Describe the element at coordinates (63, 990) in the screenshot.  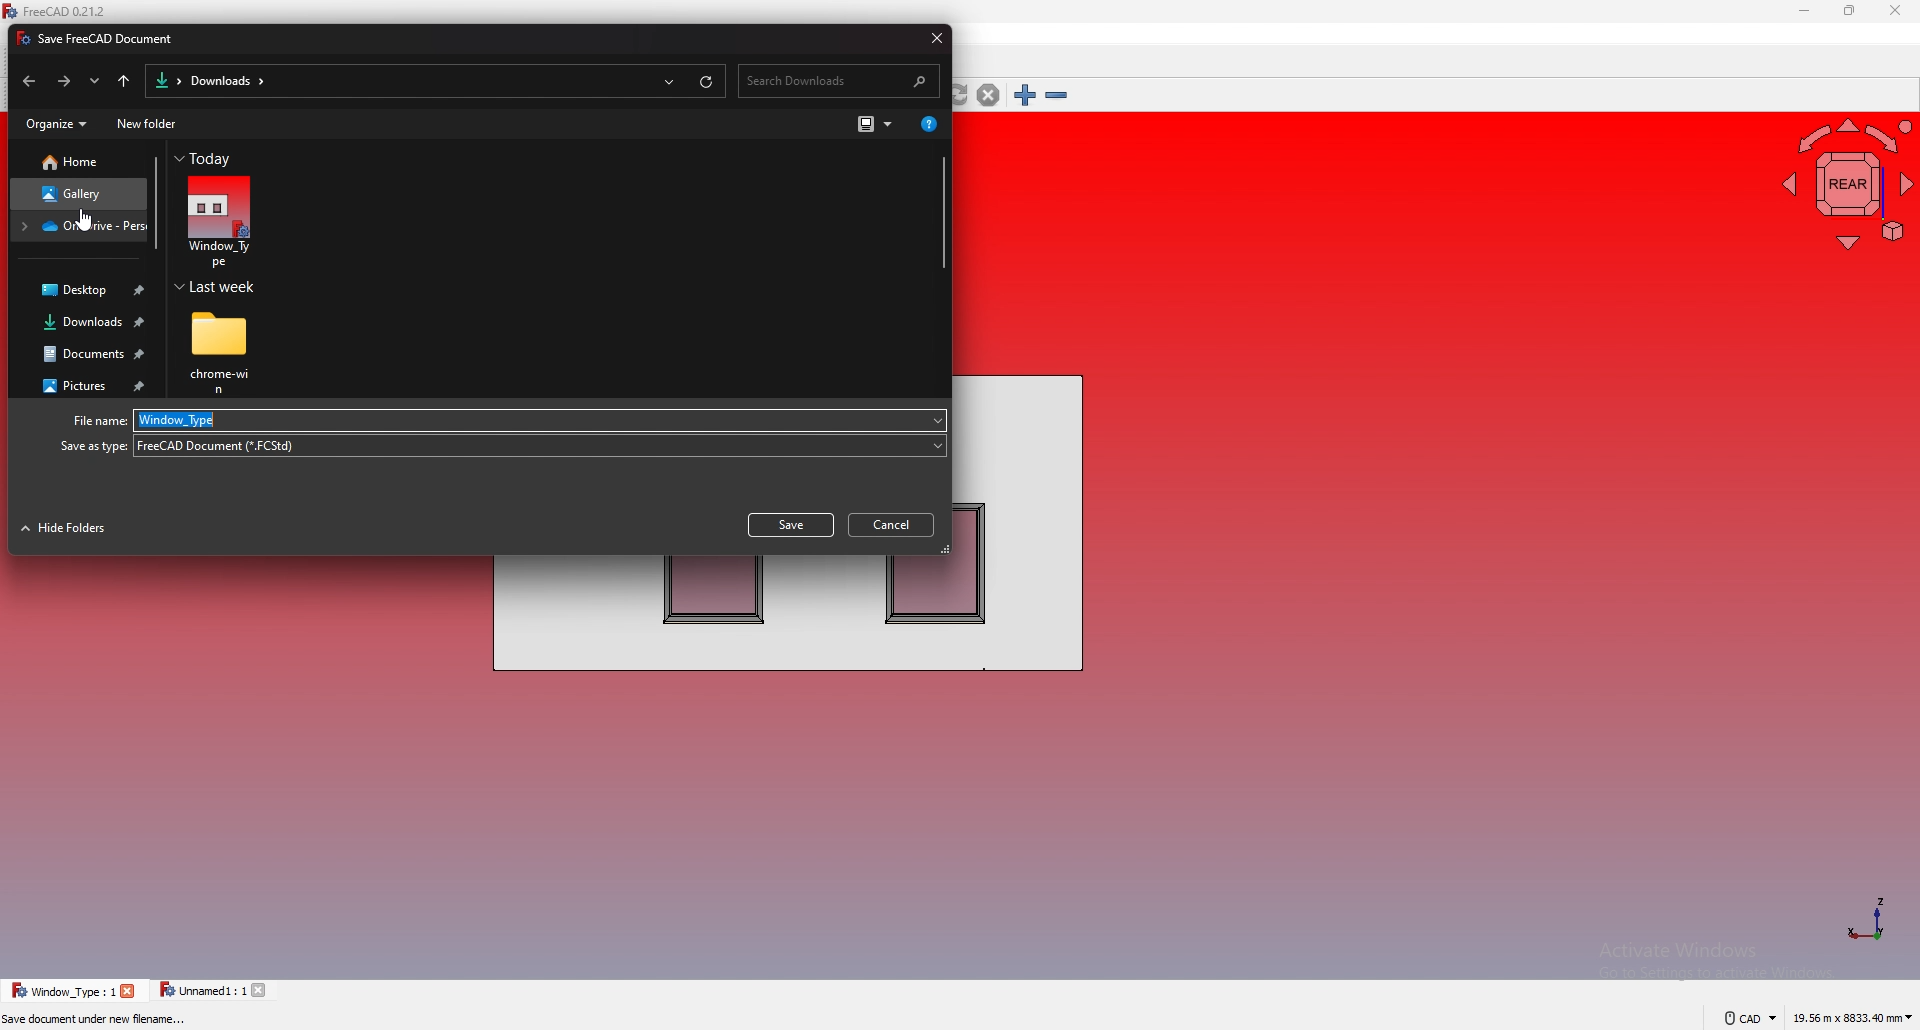
I see `Window_Type: 1` at that location.